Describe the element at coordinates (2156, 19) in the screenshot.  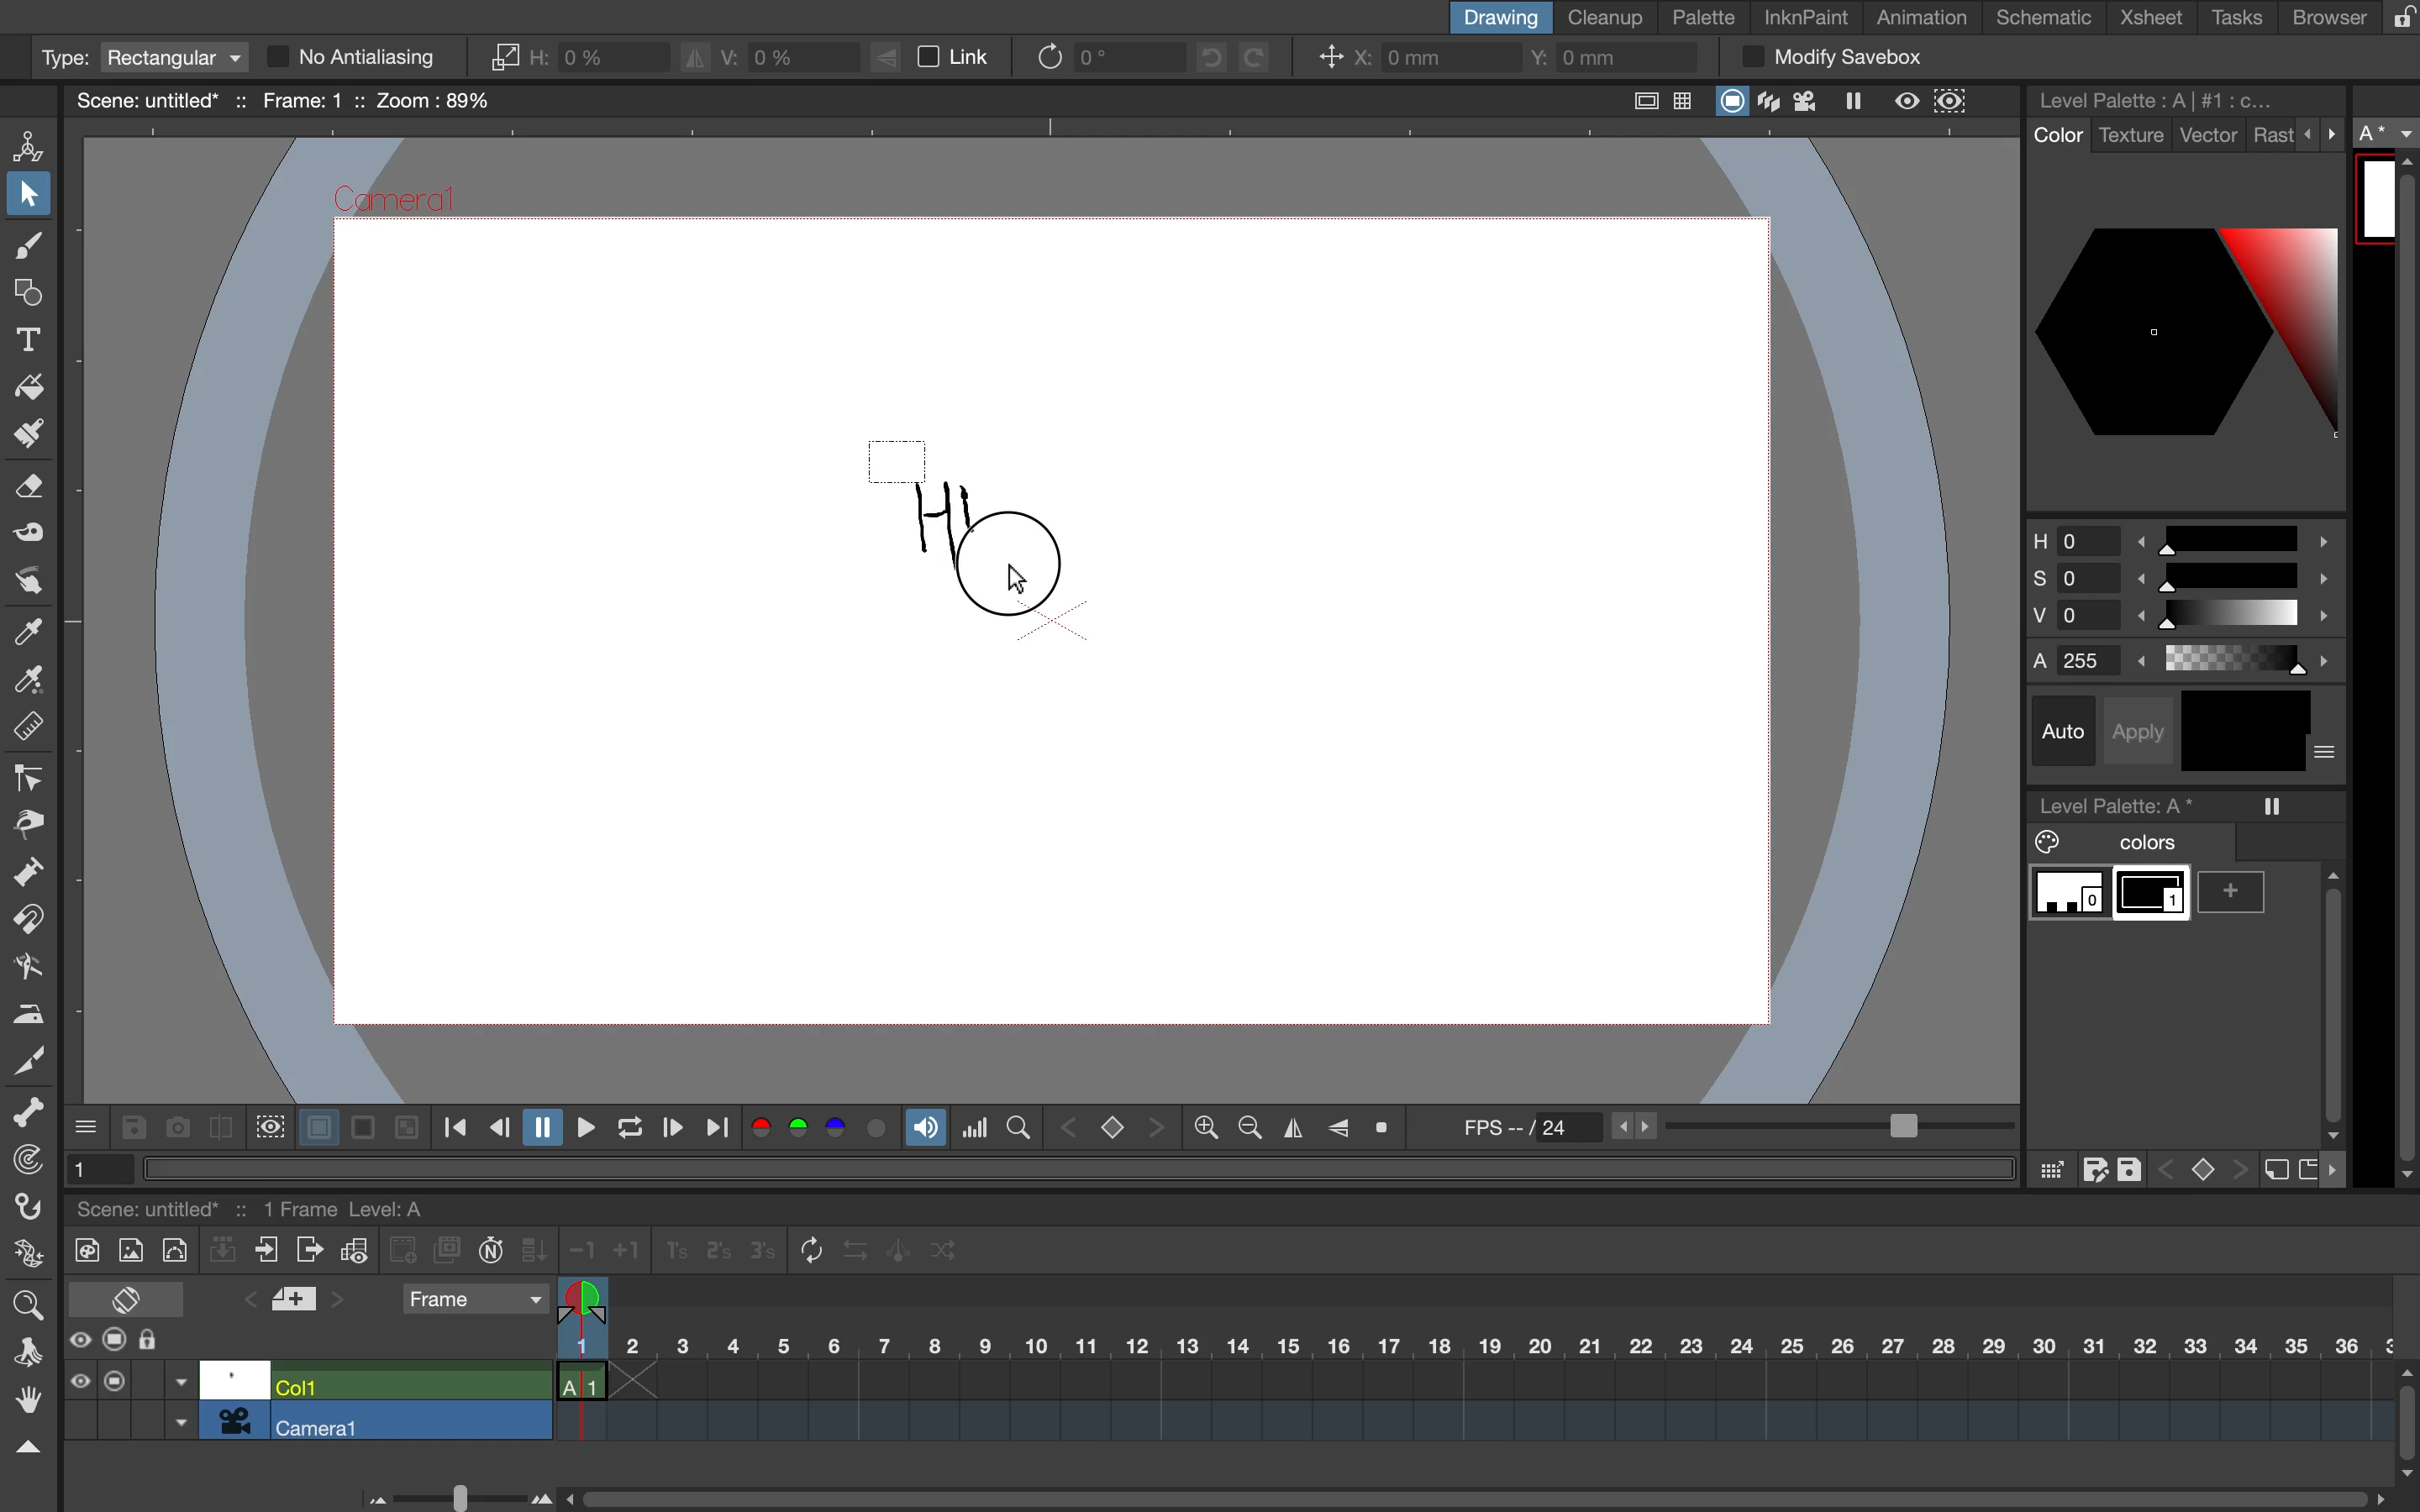
I see `xsheet` at that location.